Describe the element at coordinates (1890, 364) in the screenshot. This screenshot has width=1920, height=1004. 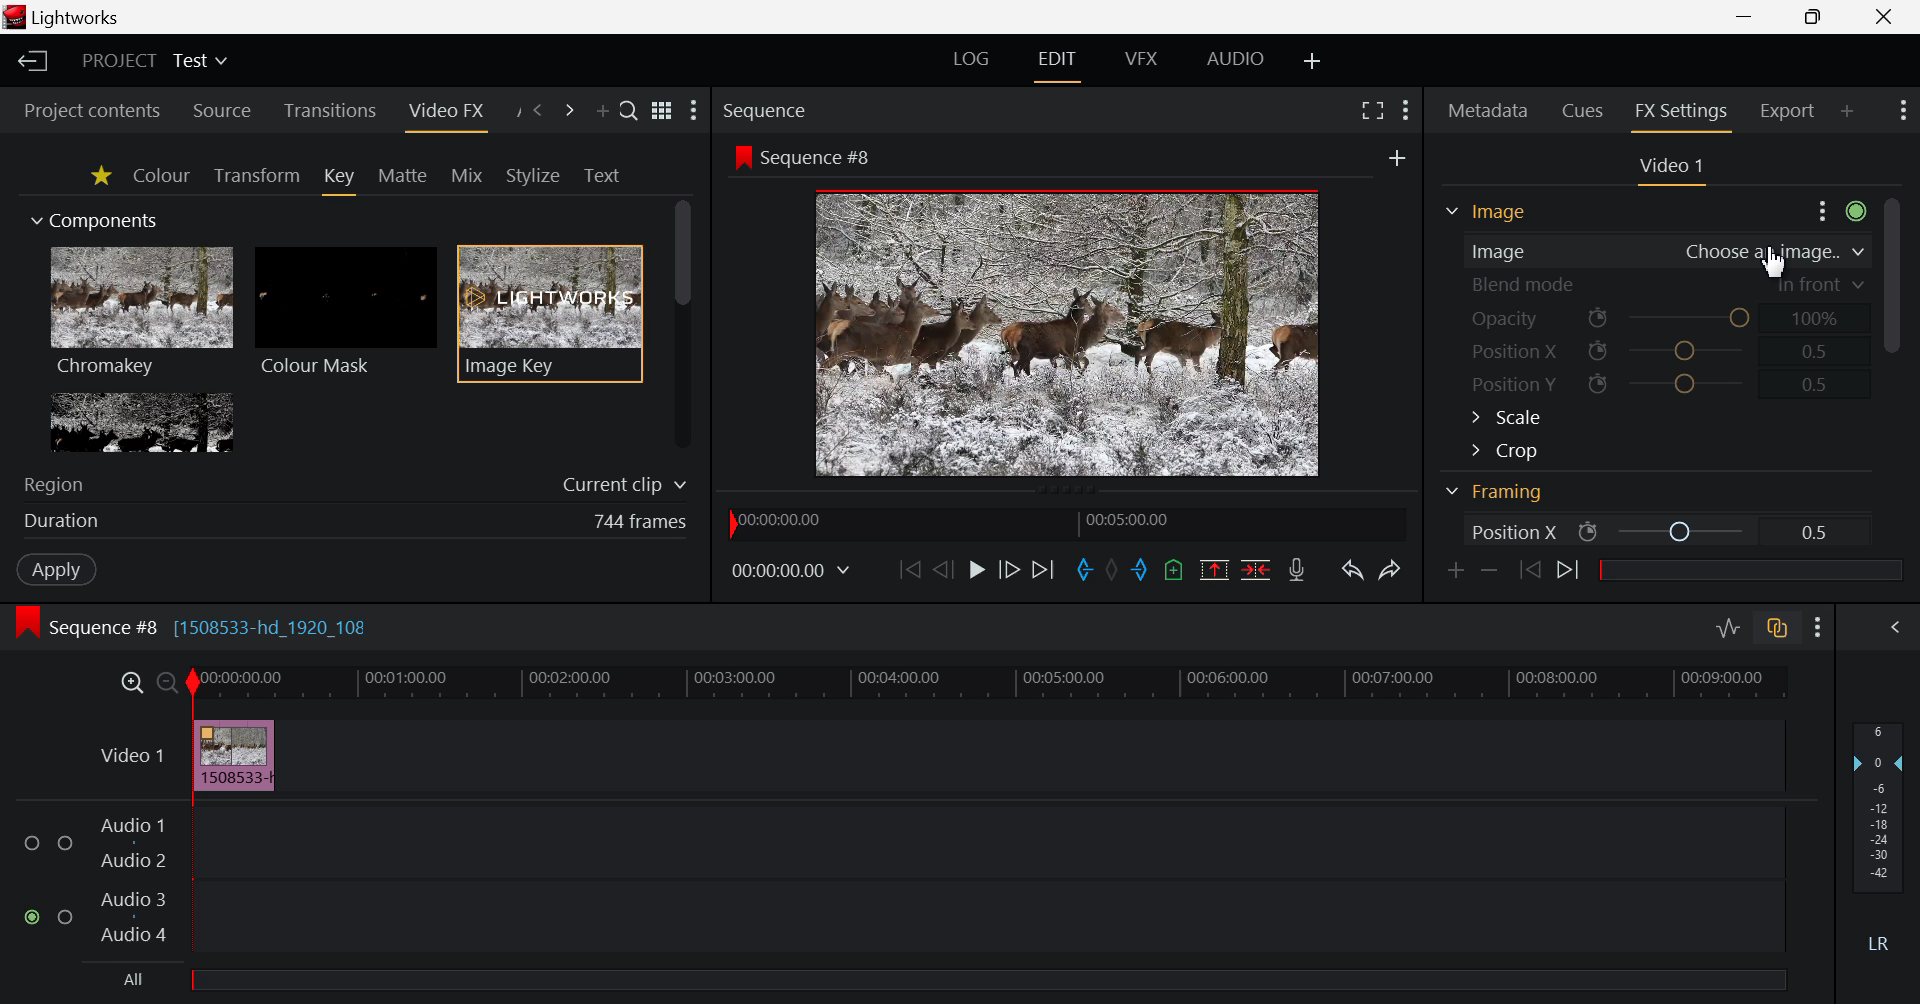
I see `Scroll Bar` at that location.